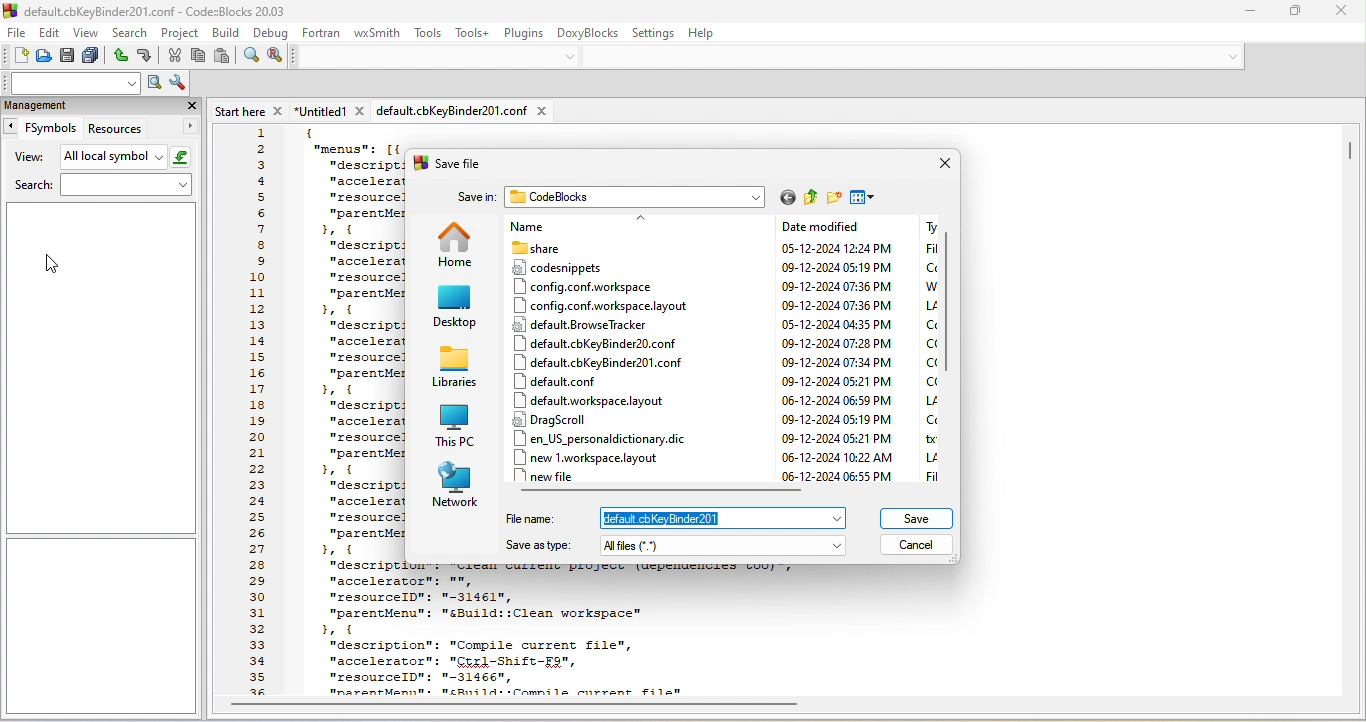 This screenshot has width=1366, height=722. What do you see at coordinates (918, 546) in the screenshot?
I see `cancel` at bounding box center [918, 546].